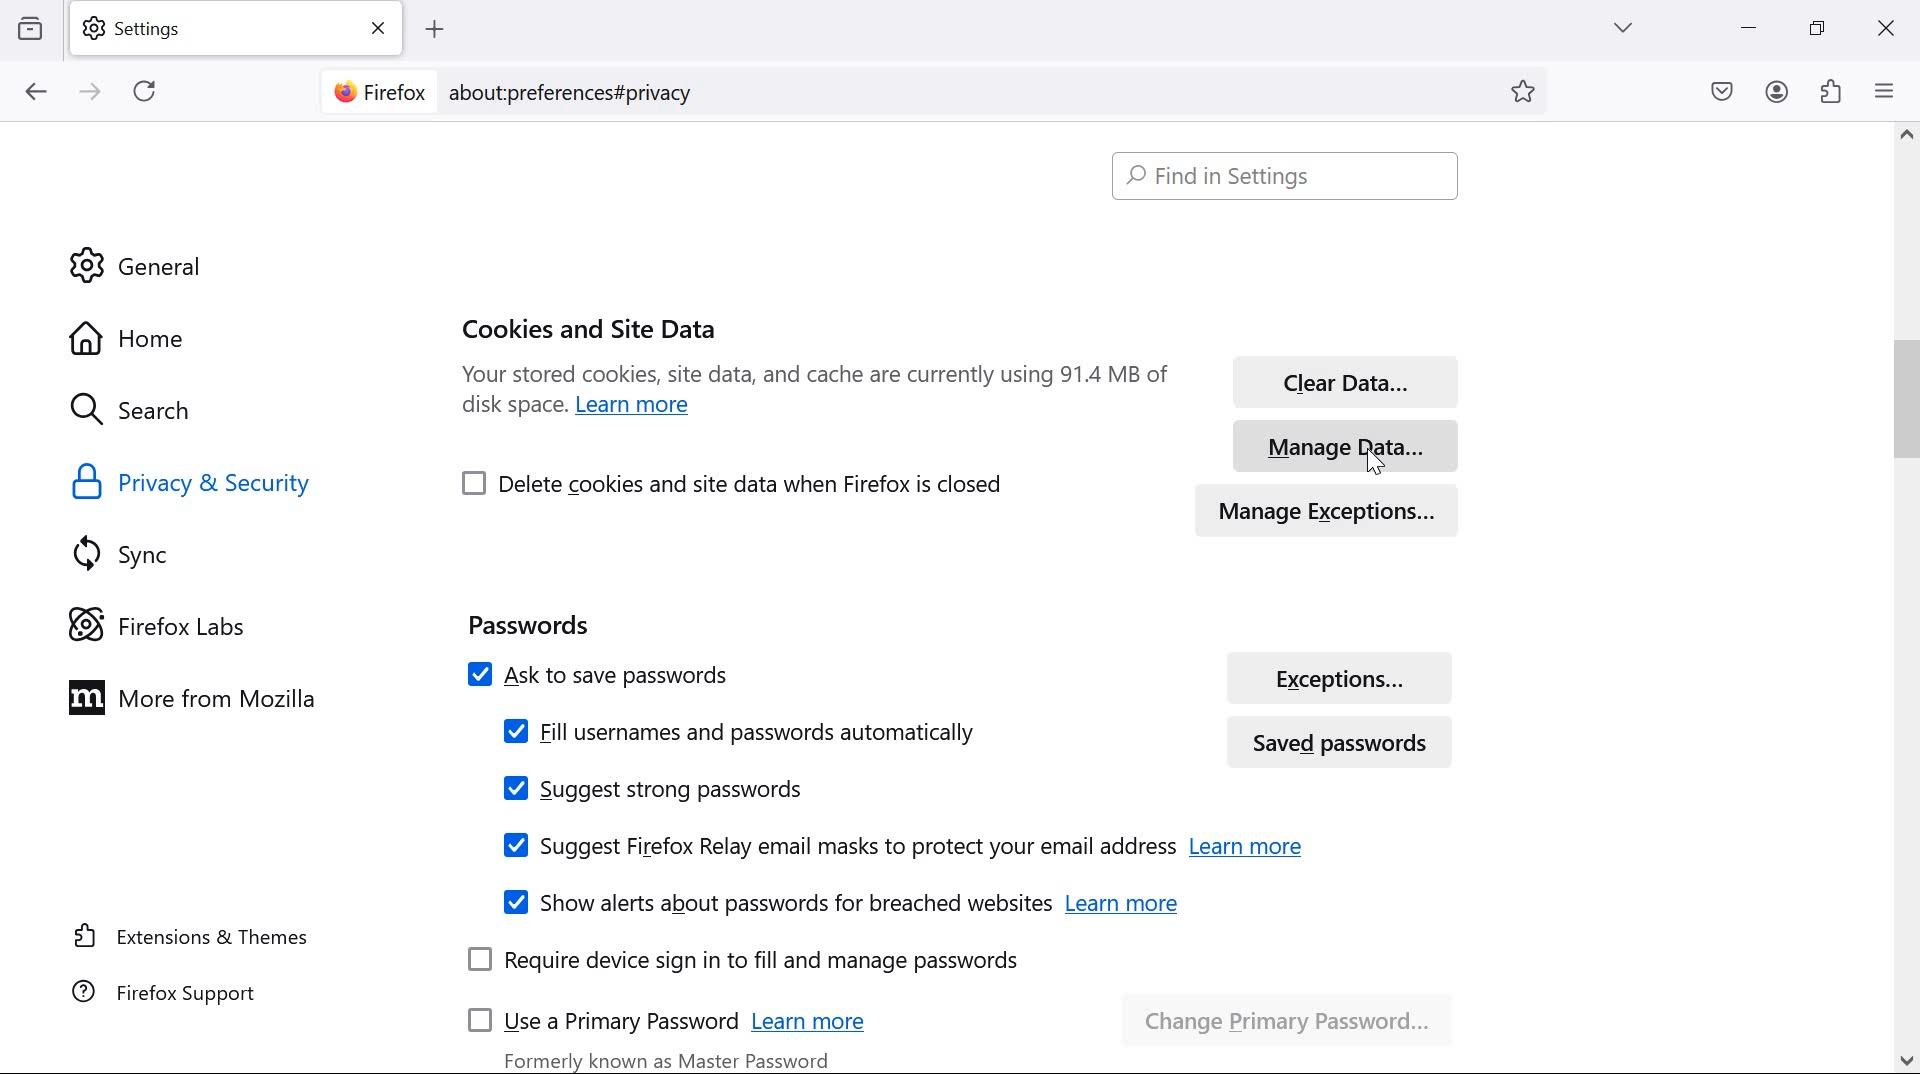 The image size is (1920, 1074). Describe the element at coordinates (93, 93) in the screenshot. I see `go forward one page` at that location.